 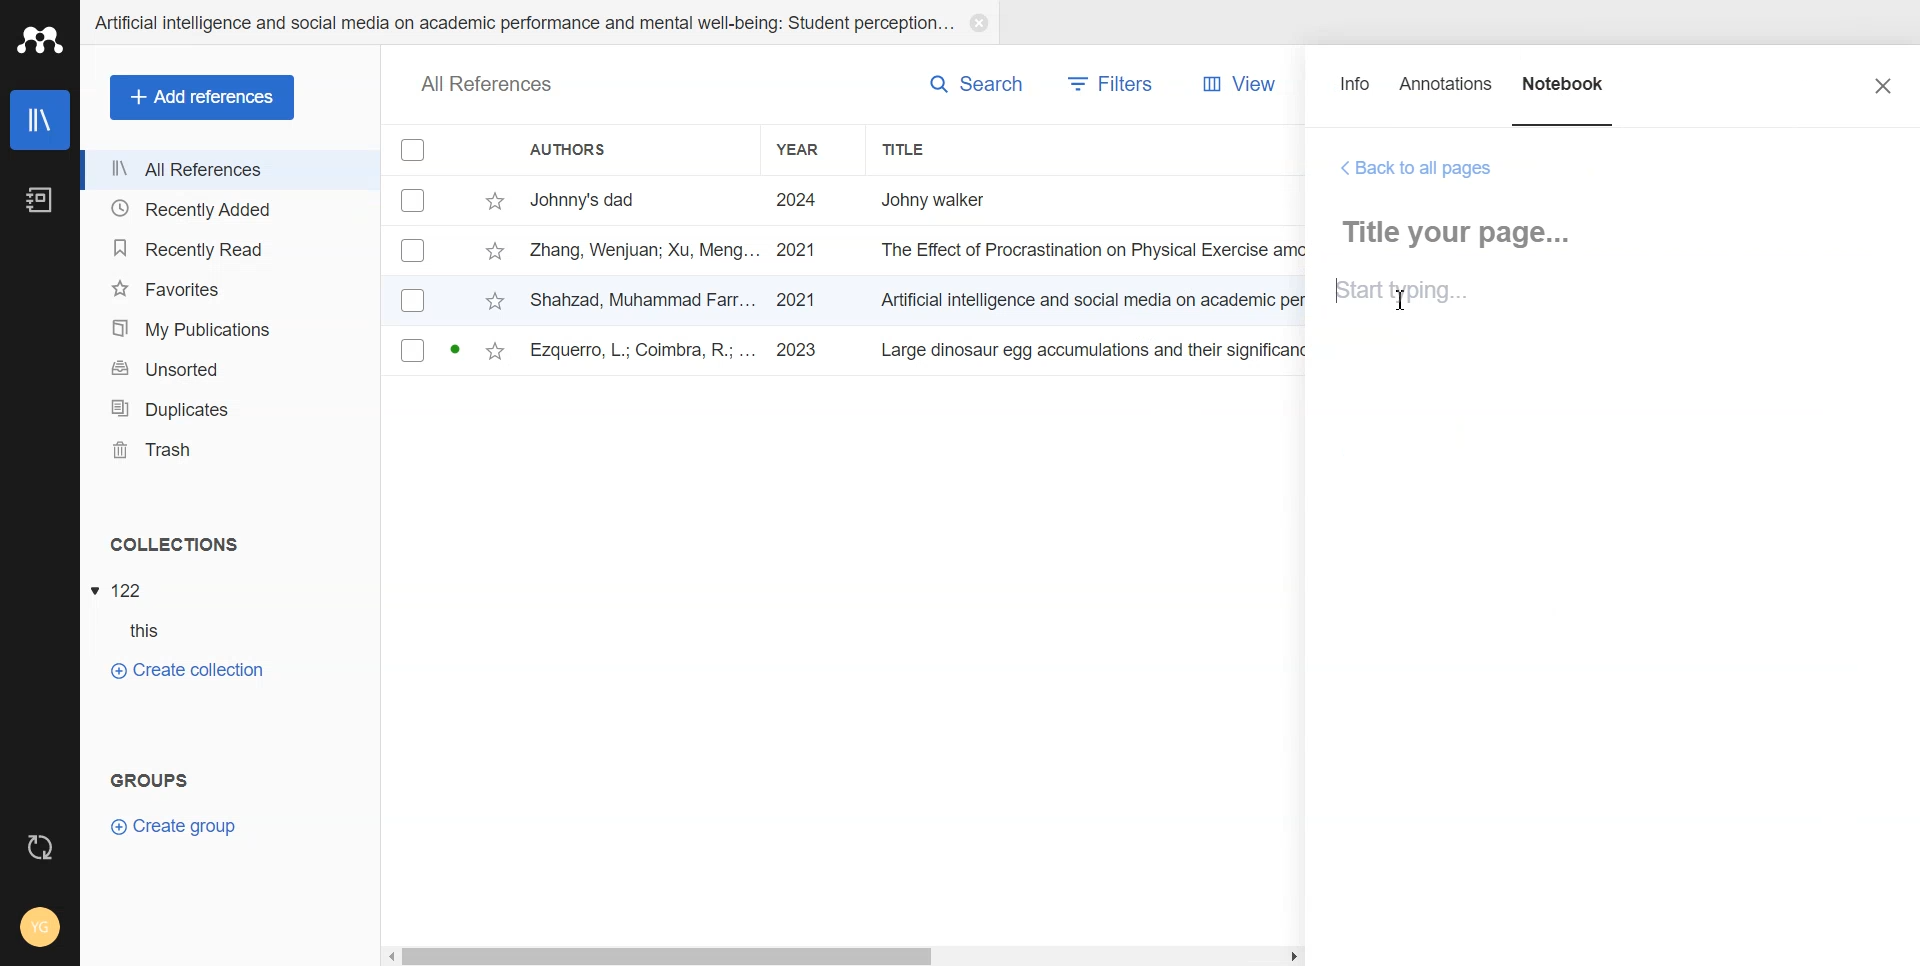 What do you see at coordinates (1356, 93) in the screenshot?
I see `Info` at bounding box center [1356, 93].